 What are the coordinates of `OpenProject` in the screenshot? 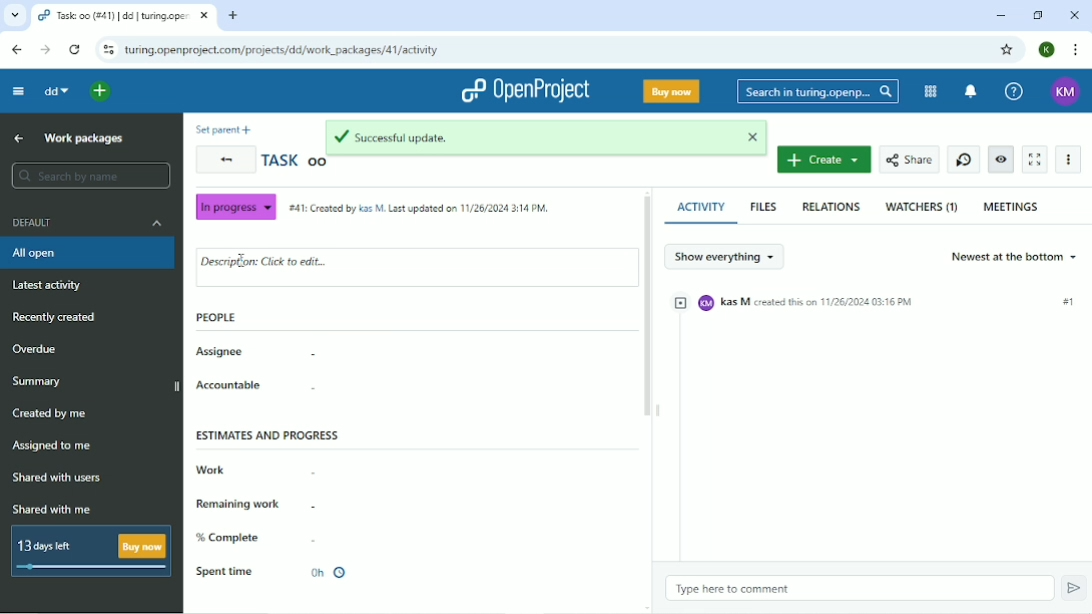 It's located at (524, 90).